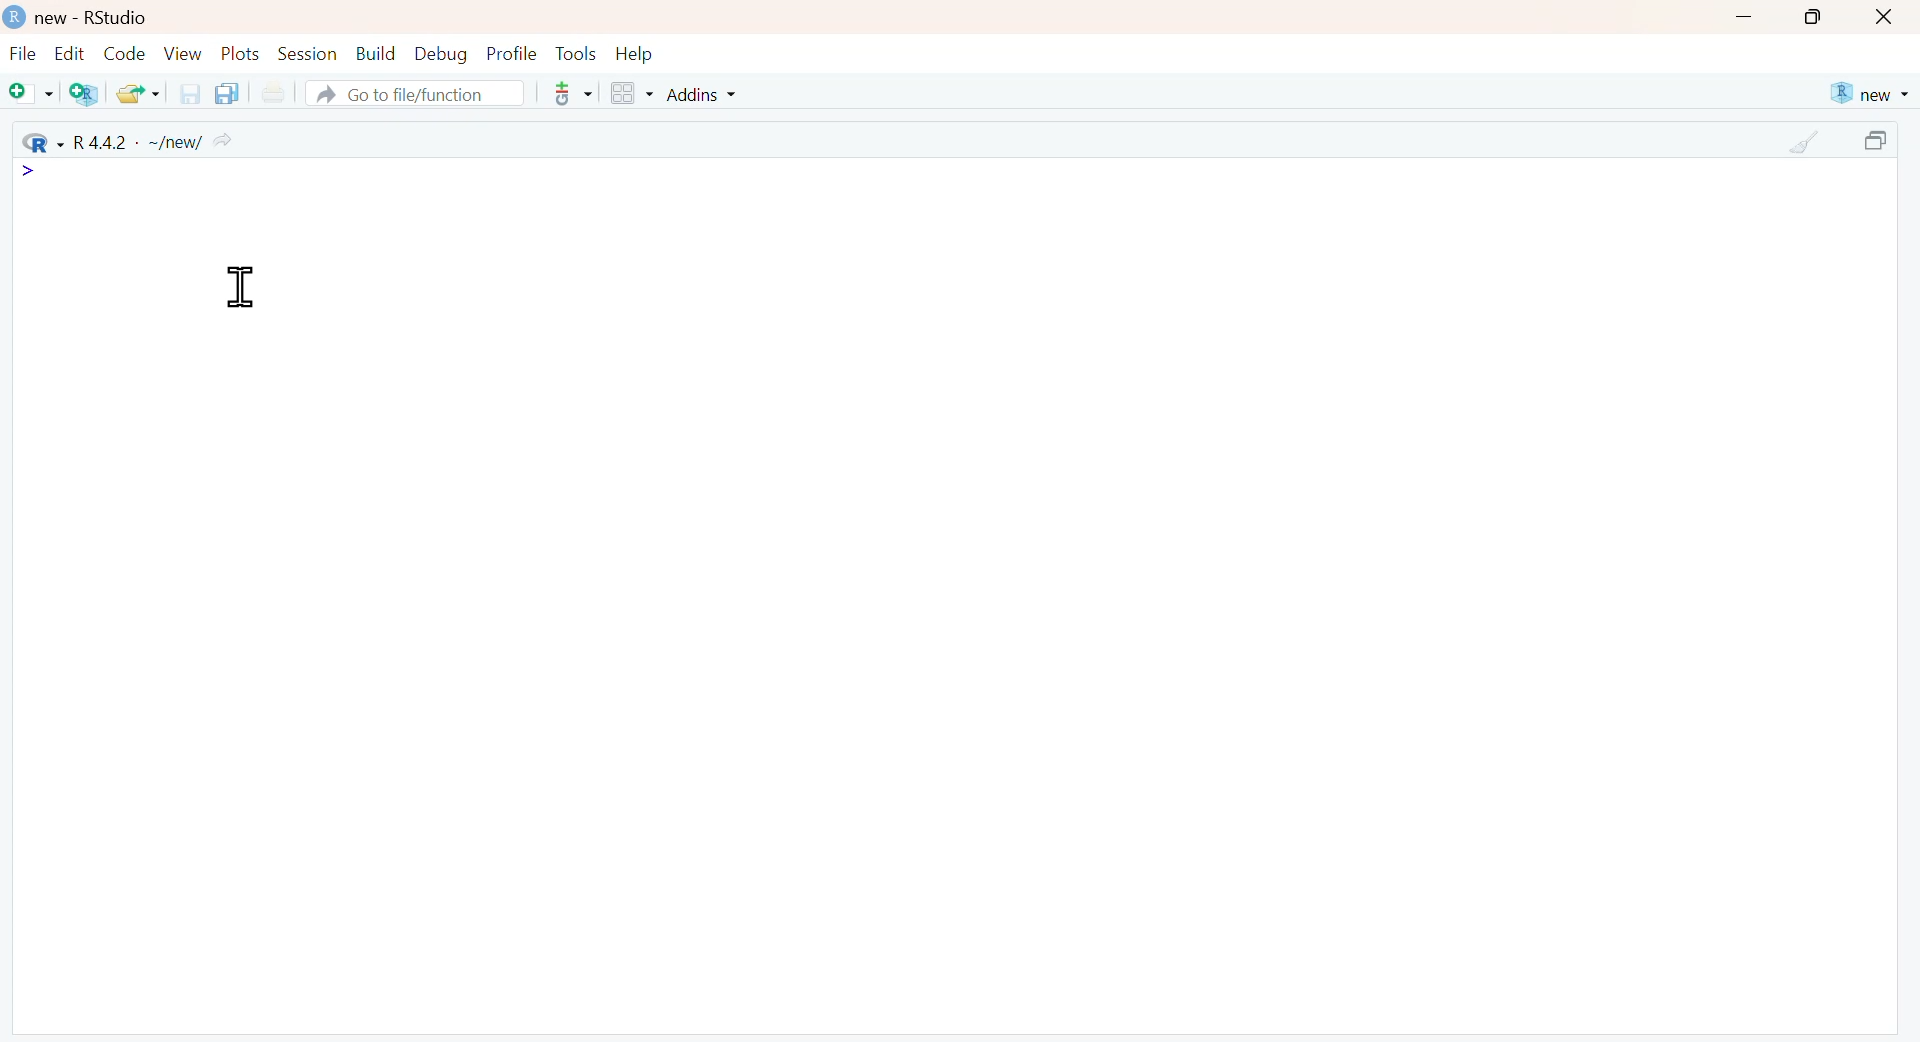 This screenshot has width=1920, height=1042. What do you see at coordinates (571, 93) in the screenshot?
I see `more options` at bounding box center [571, 93].